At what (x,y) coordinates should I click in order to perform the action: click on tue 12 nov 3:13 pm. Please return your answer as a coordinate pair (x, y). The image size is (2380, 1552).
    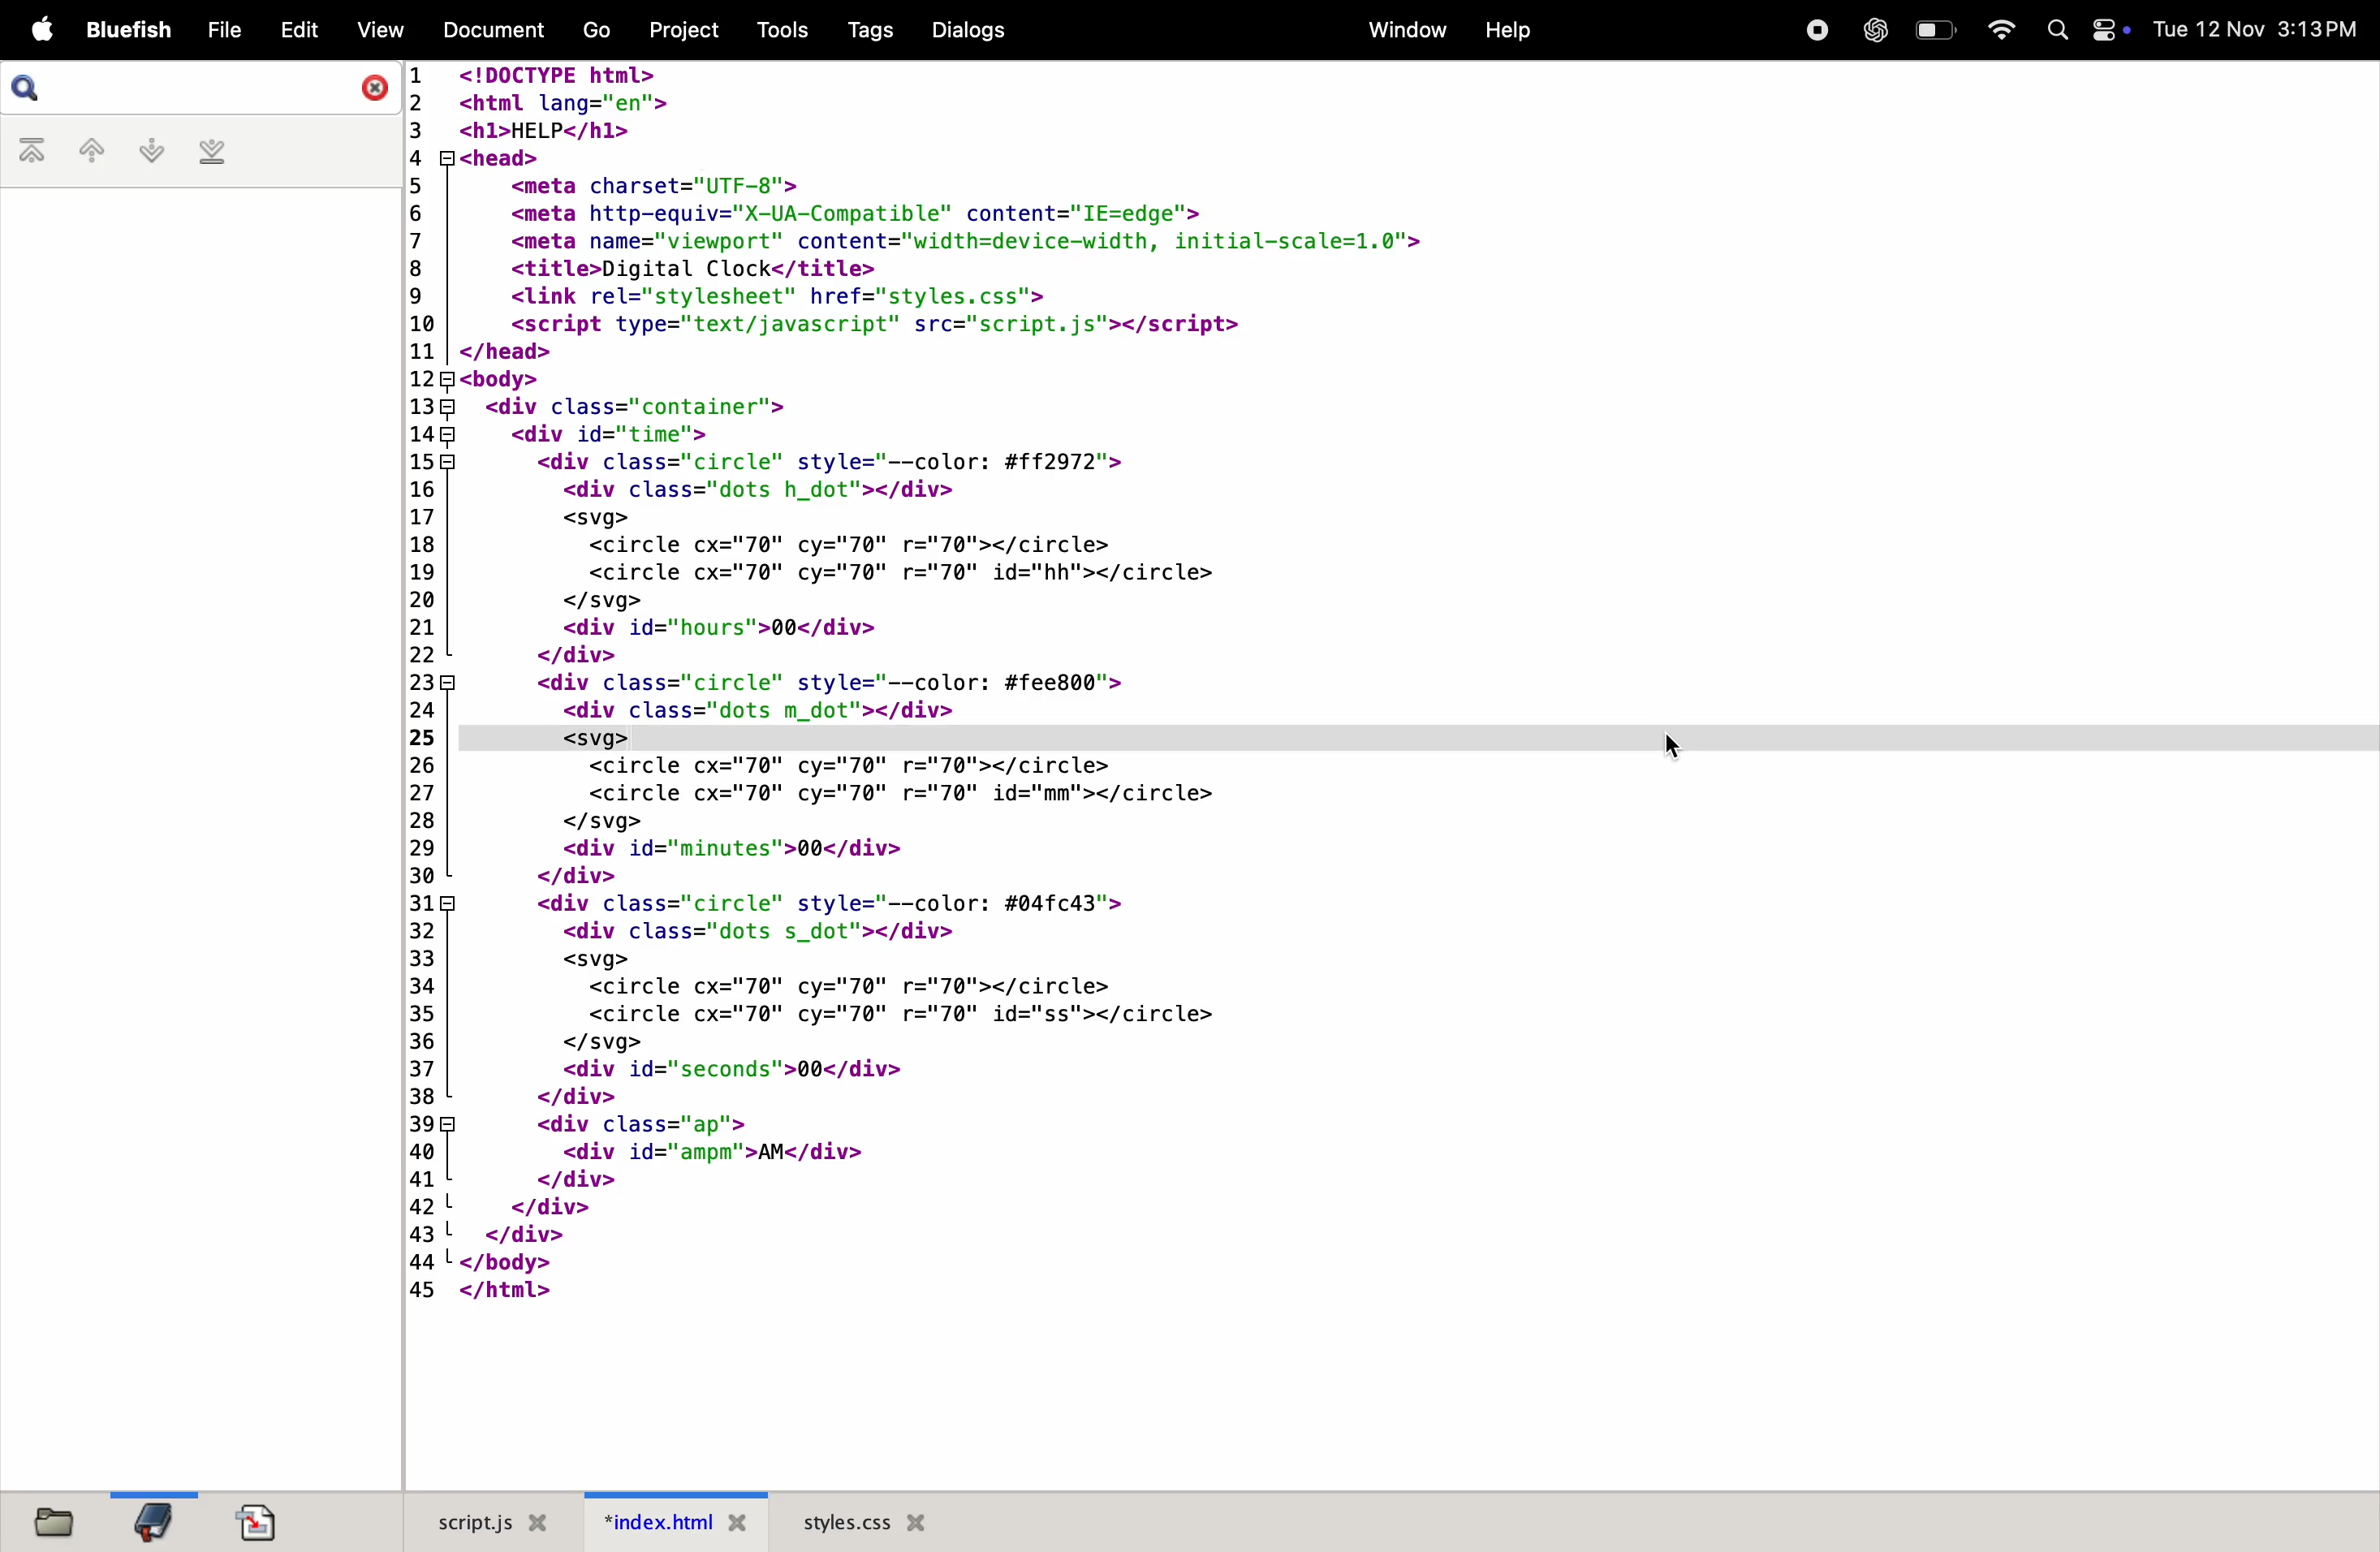
    Looking at the image, I should click on (2256, 29).